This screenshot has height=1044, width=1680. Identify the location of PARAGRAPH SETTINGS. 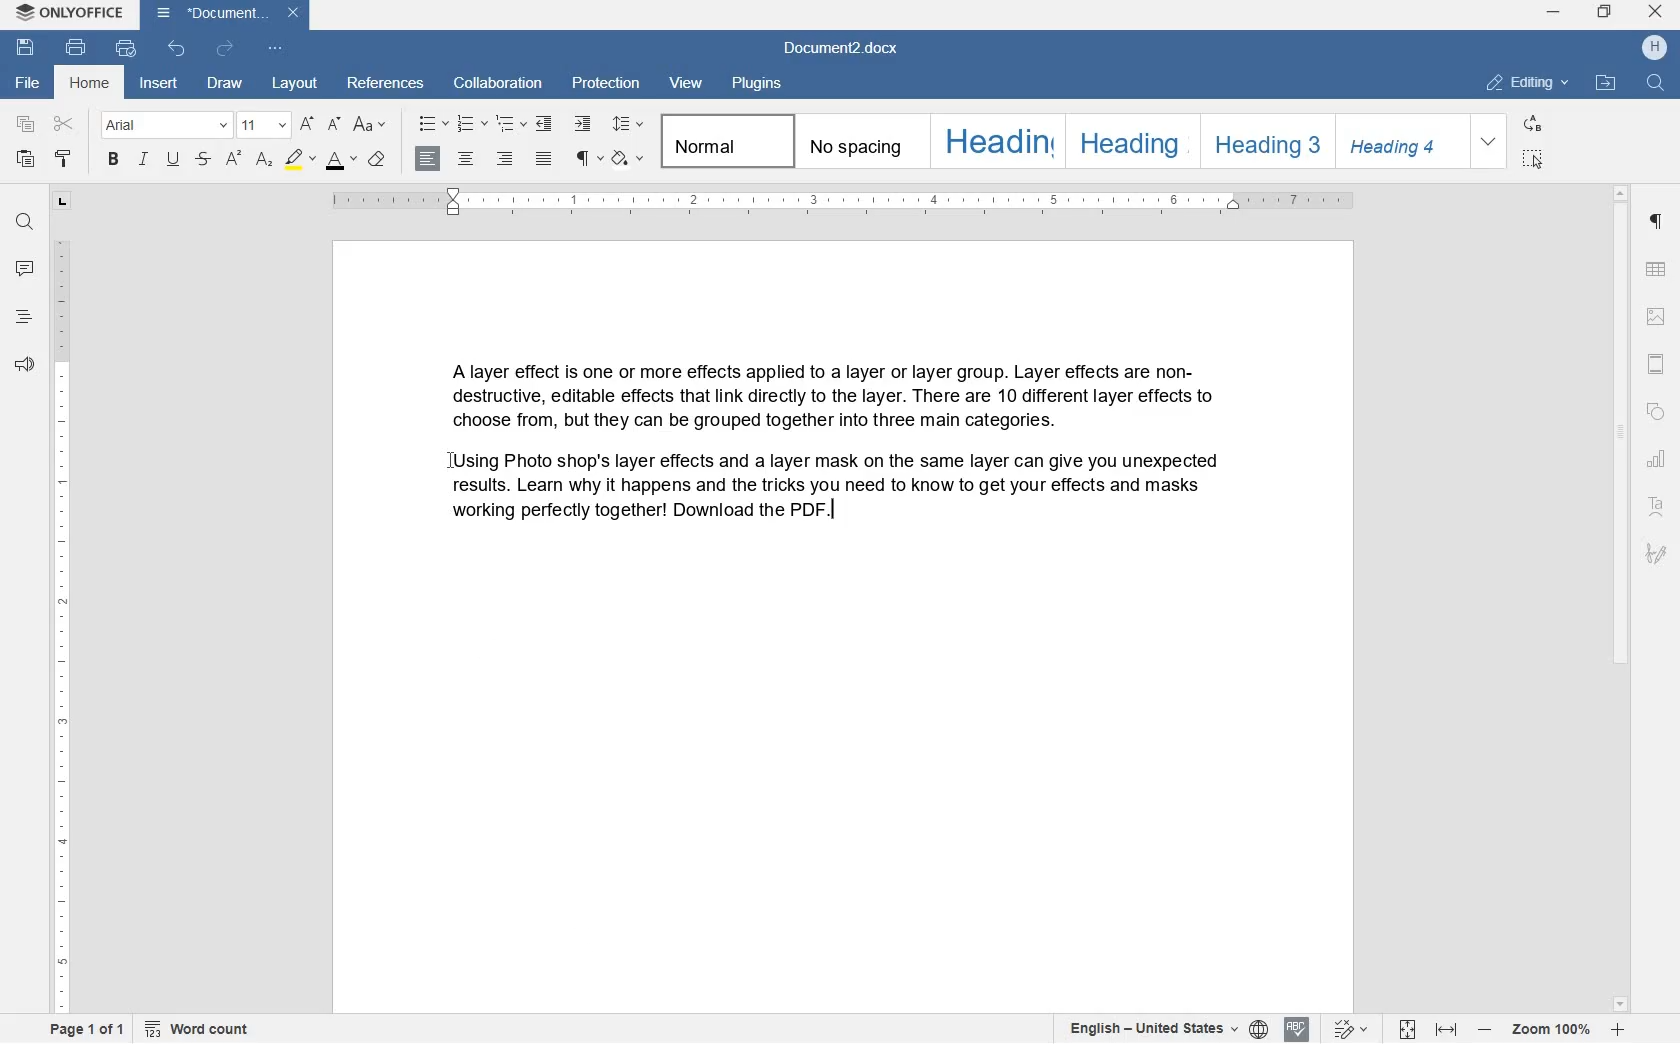
(1659, 224).